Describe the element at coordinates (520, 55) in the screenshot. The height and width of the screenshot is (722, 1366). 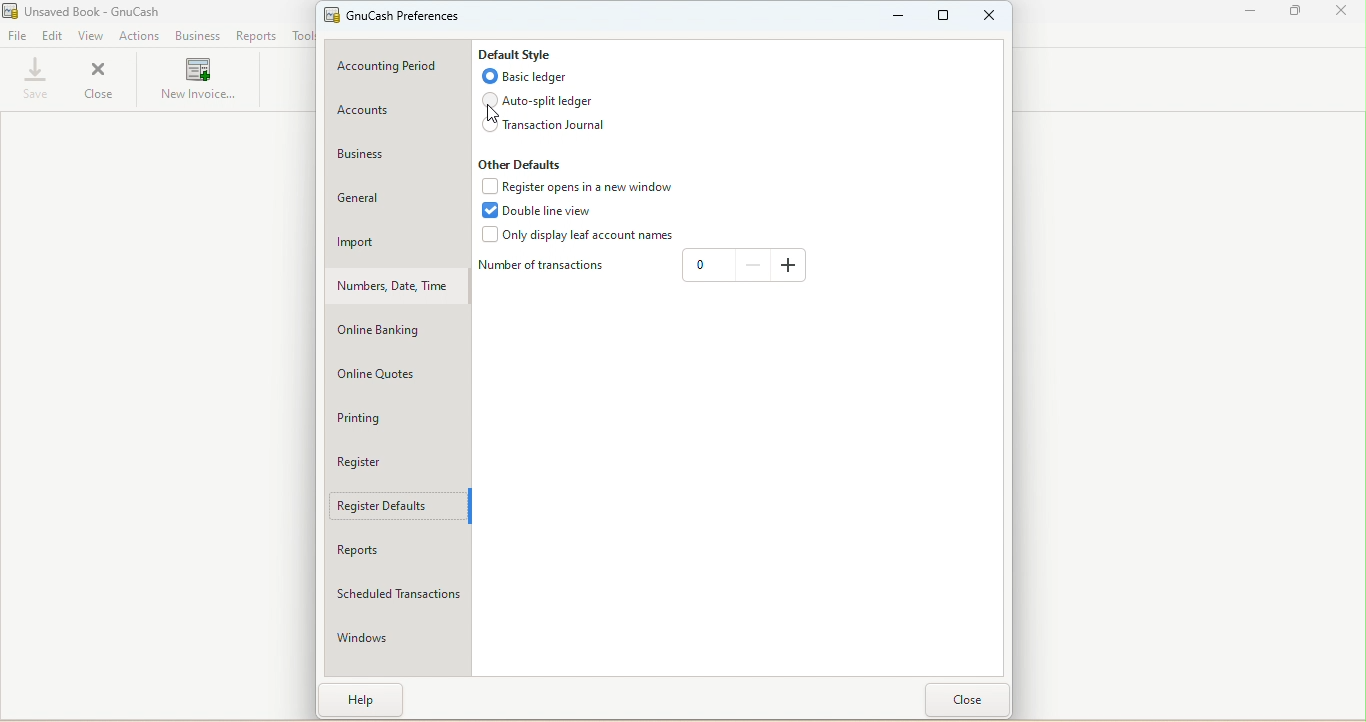
I see `Default style` at that location.